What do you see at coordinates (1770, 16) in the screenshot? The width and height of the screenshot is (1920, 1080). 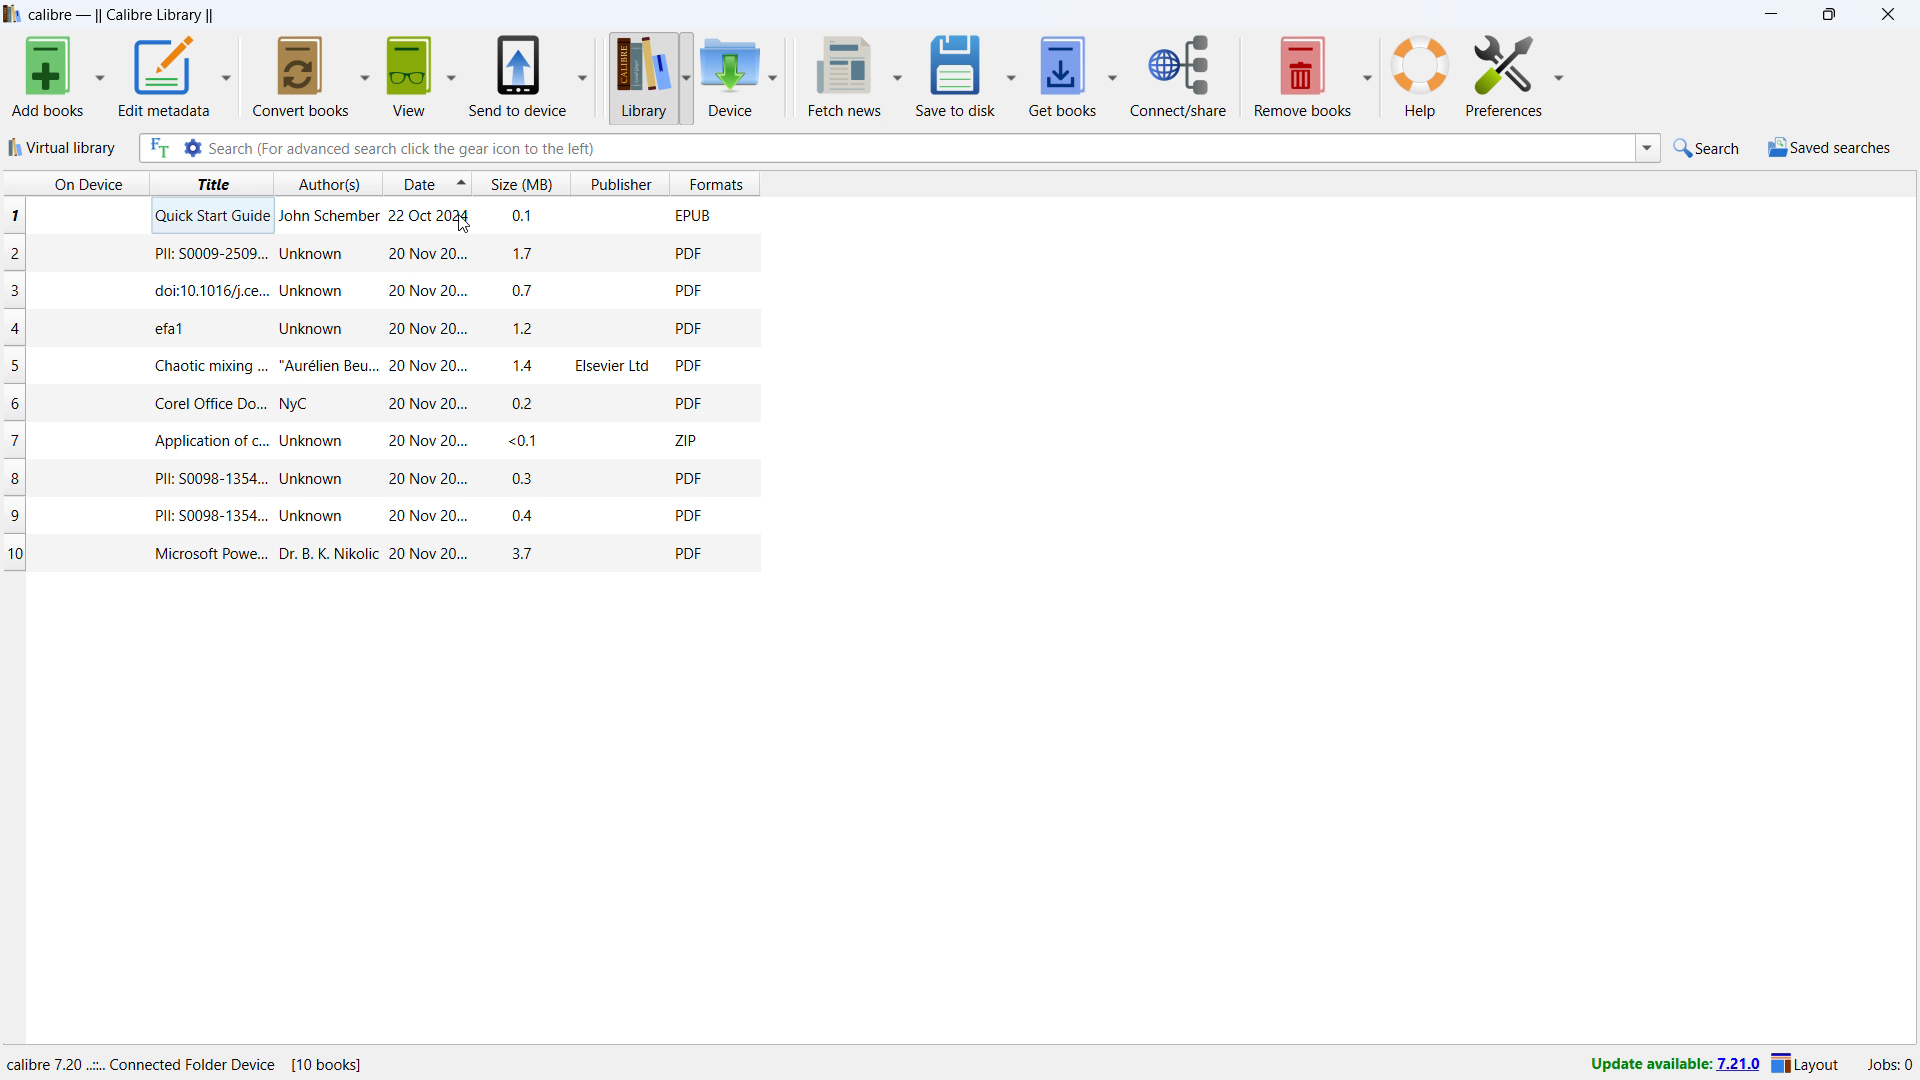 I see `minimize` at bounding box center [1770, 16].